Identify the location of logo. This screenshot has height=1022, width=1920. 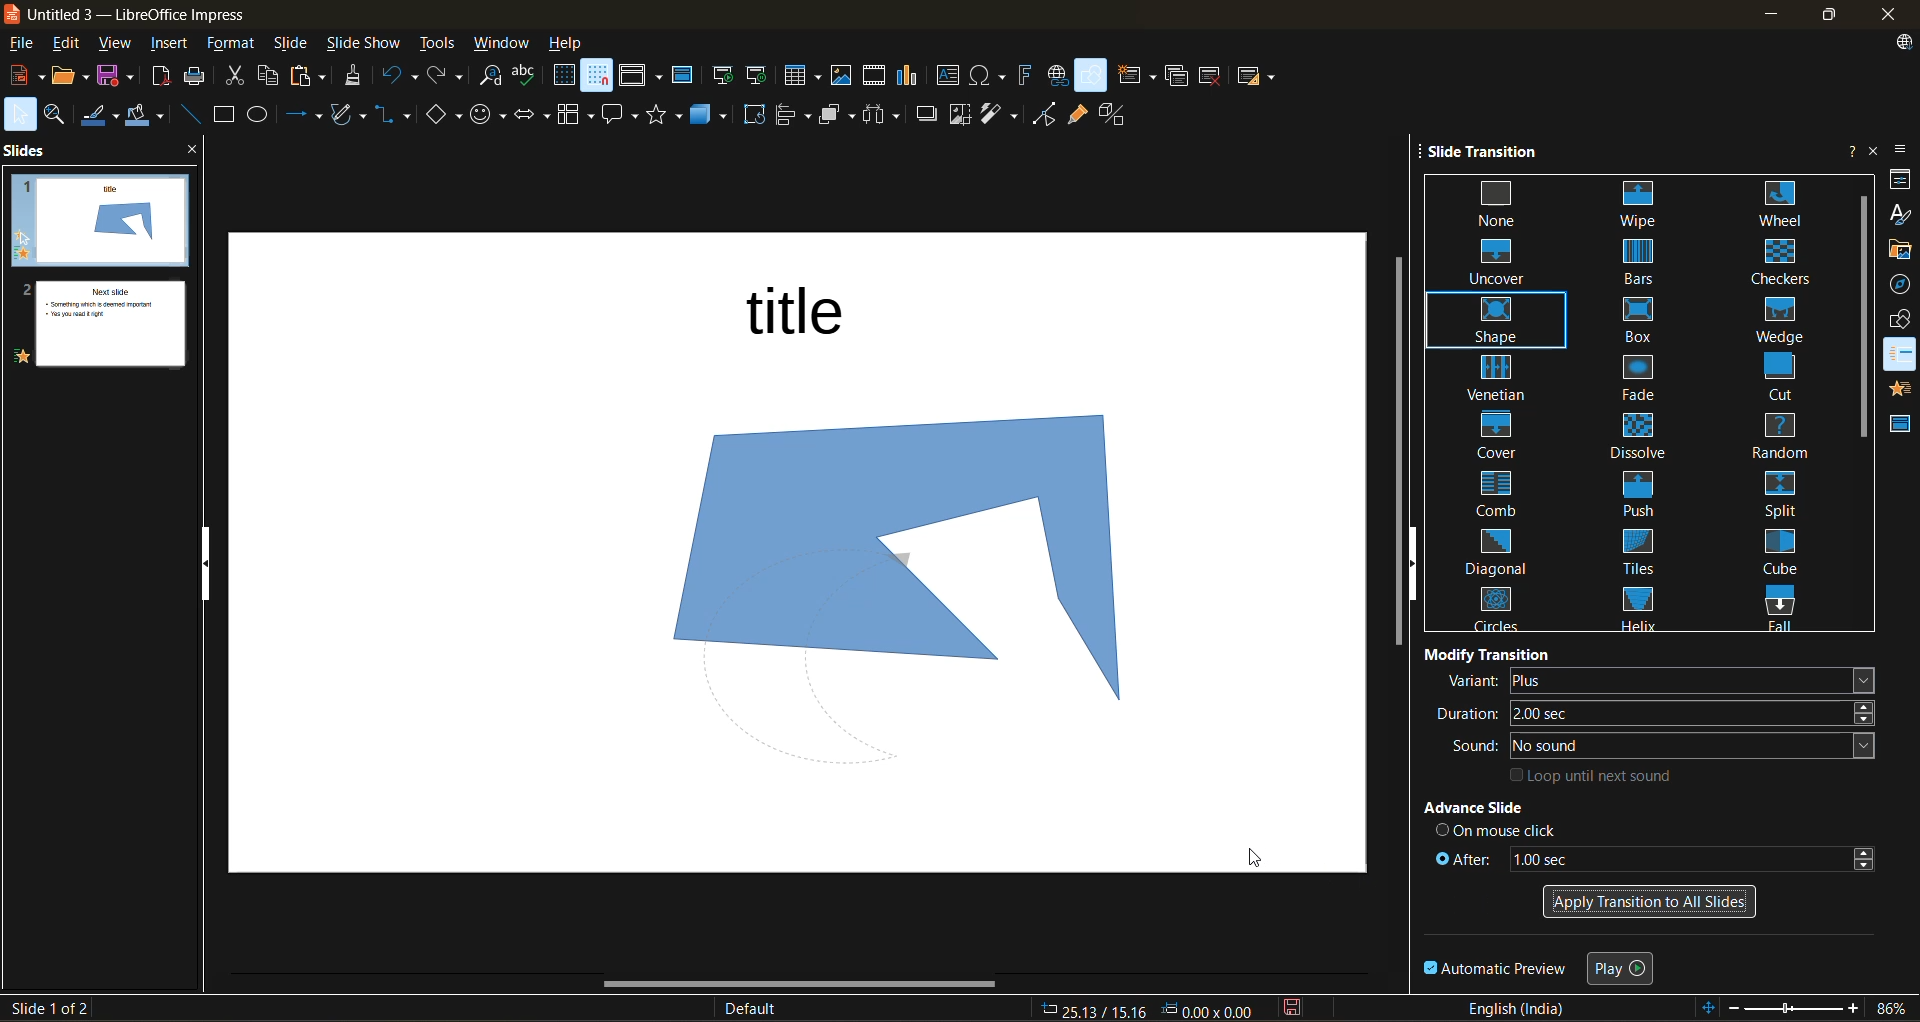
(12, 13).